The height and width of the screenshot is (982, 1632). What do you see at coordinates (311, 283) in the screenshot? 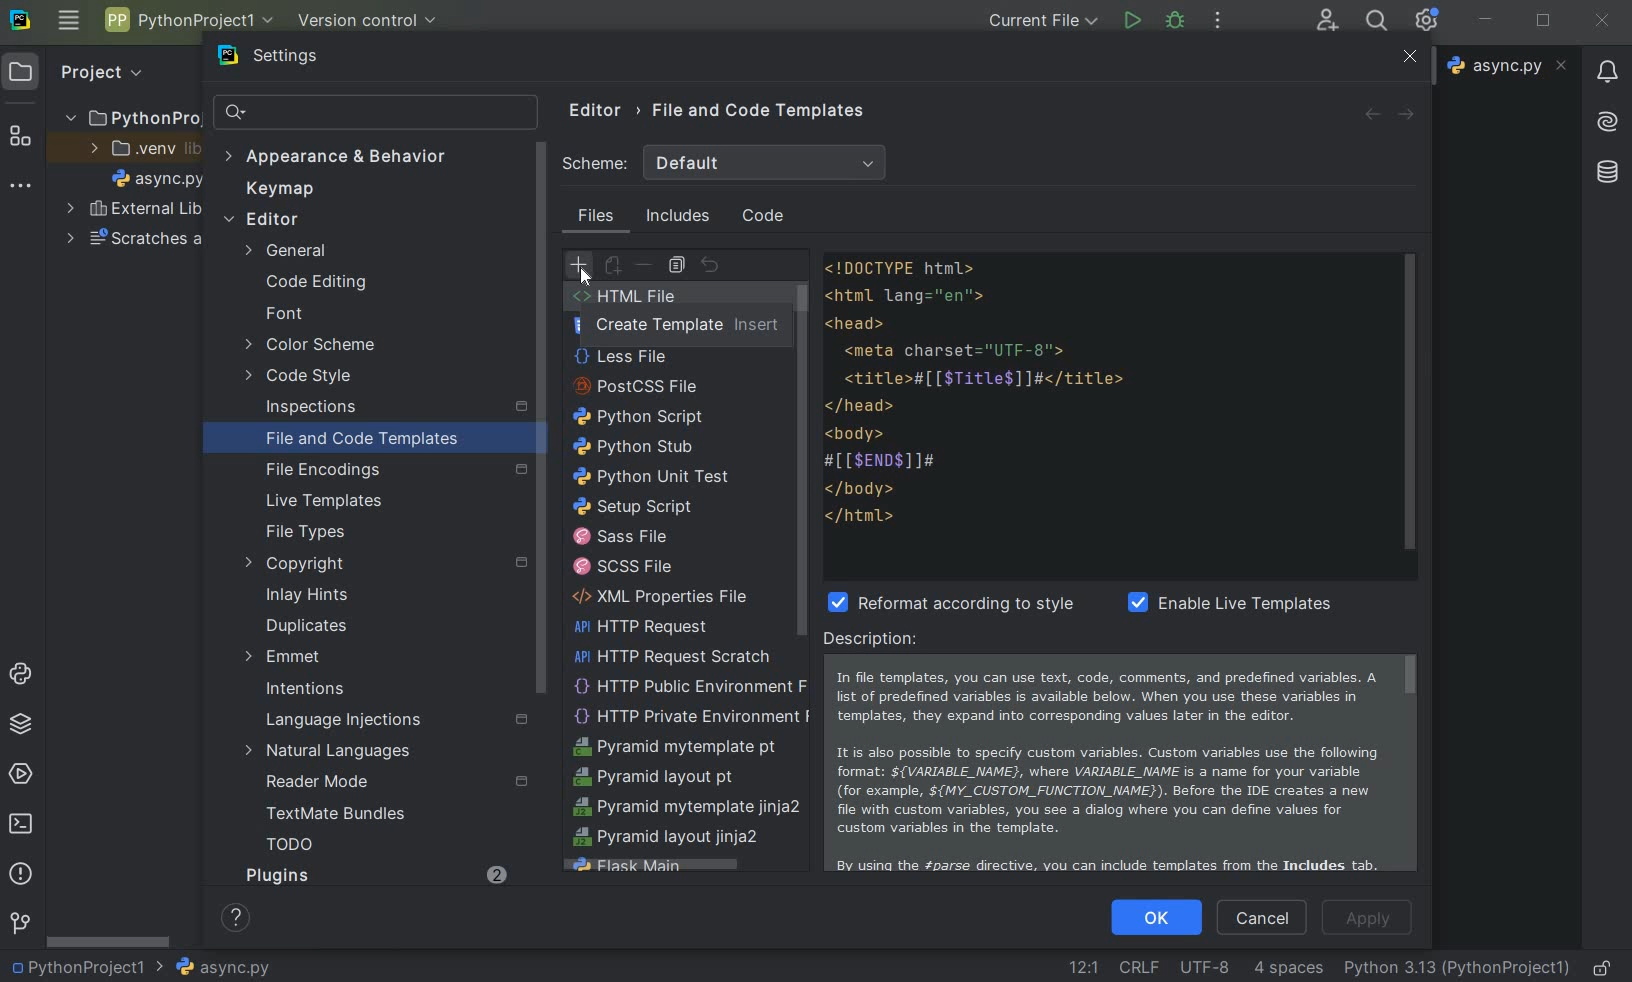
I see `code editing` at bounding box center [311, 283].